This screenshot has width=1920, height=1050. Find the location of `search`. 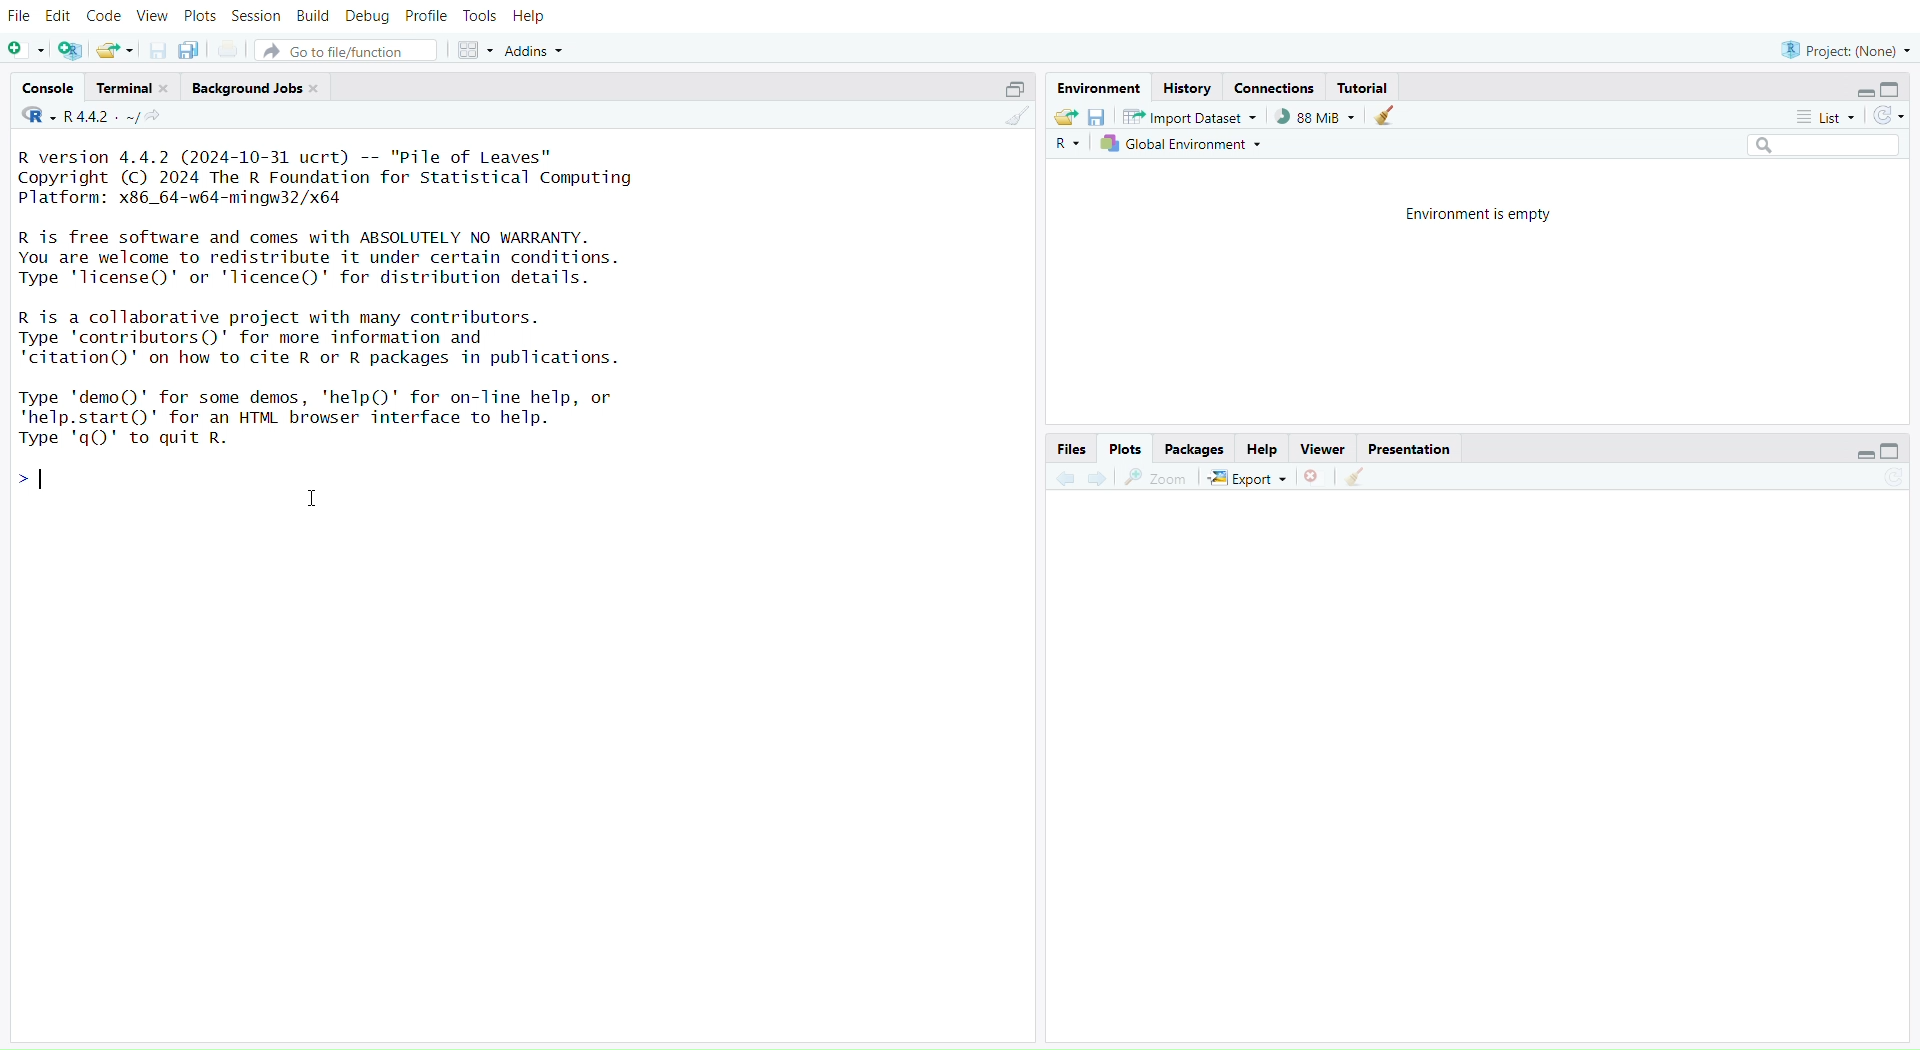

search is located at coordinates (1813, 146).